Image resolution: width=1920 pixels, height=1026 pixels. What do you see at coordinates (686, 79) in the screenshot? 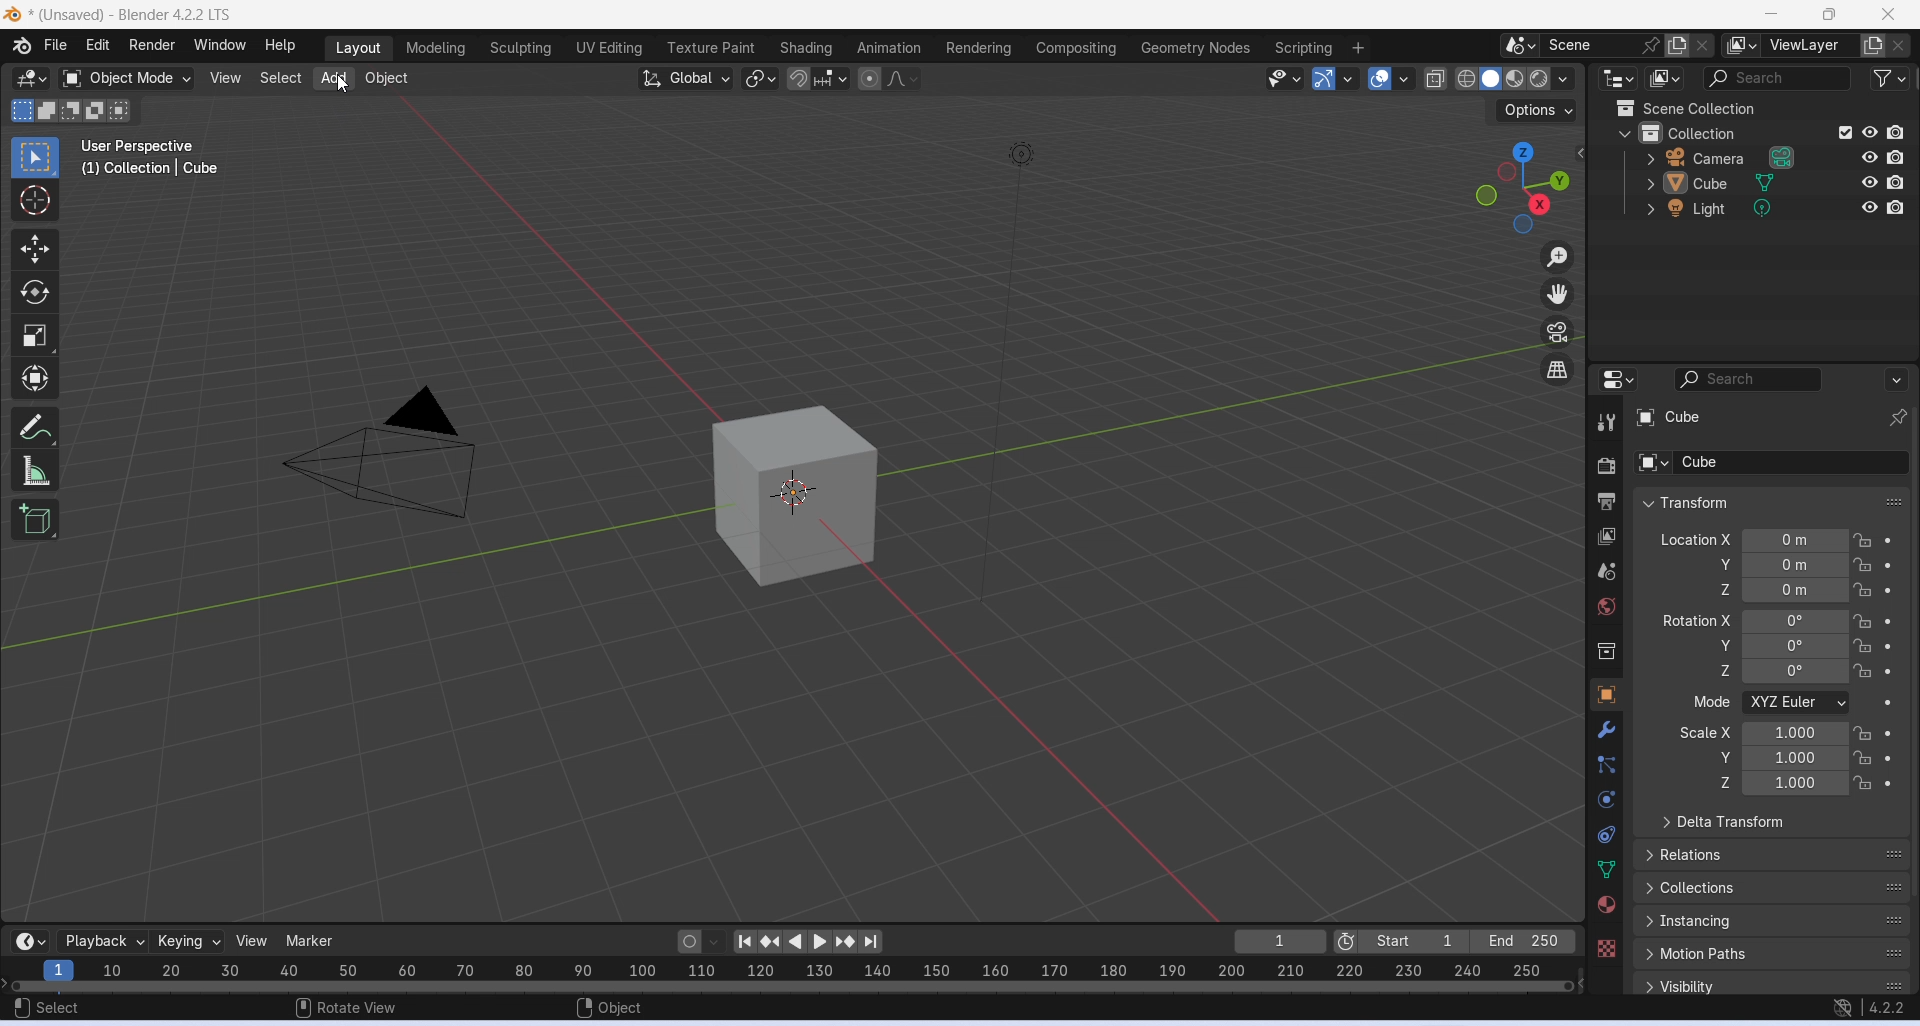
I see `transform orientation` at bounding box center [686, 79].